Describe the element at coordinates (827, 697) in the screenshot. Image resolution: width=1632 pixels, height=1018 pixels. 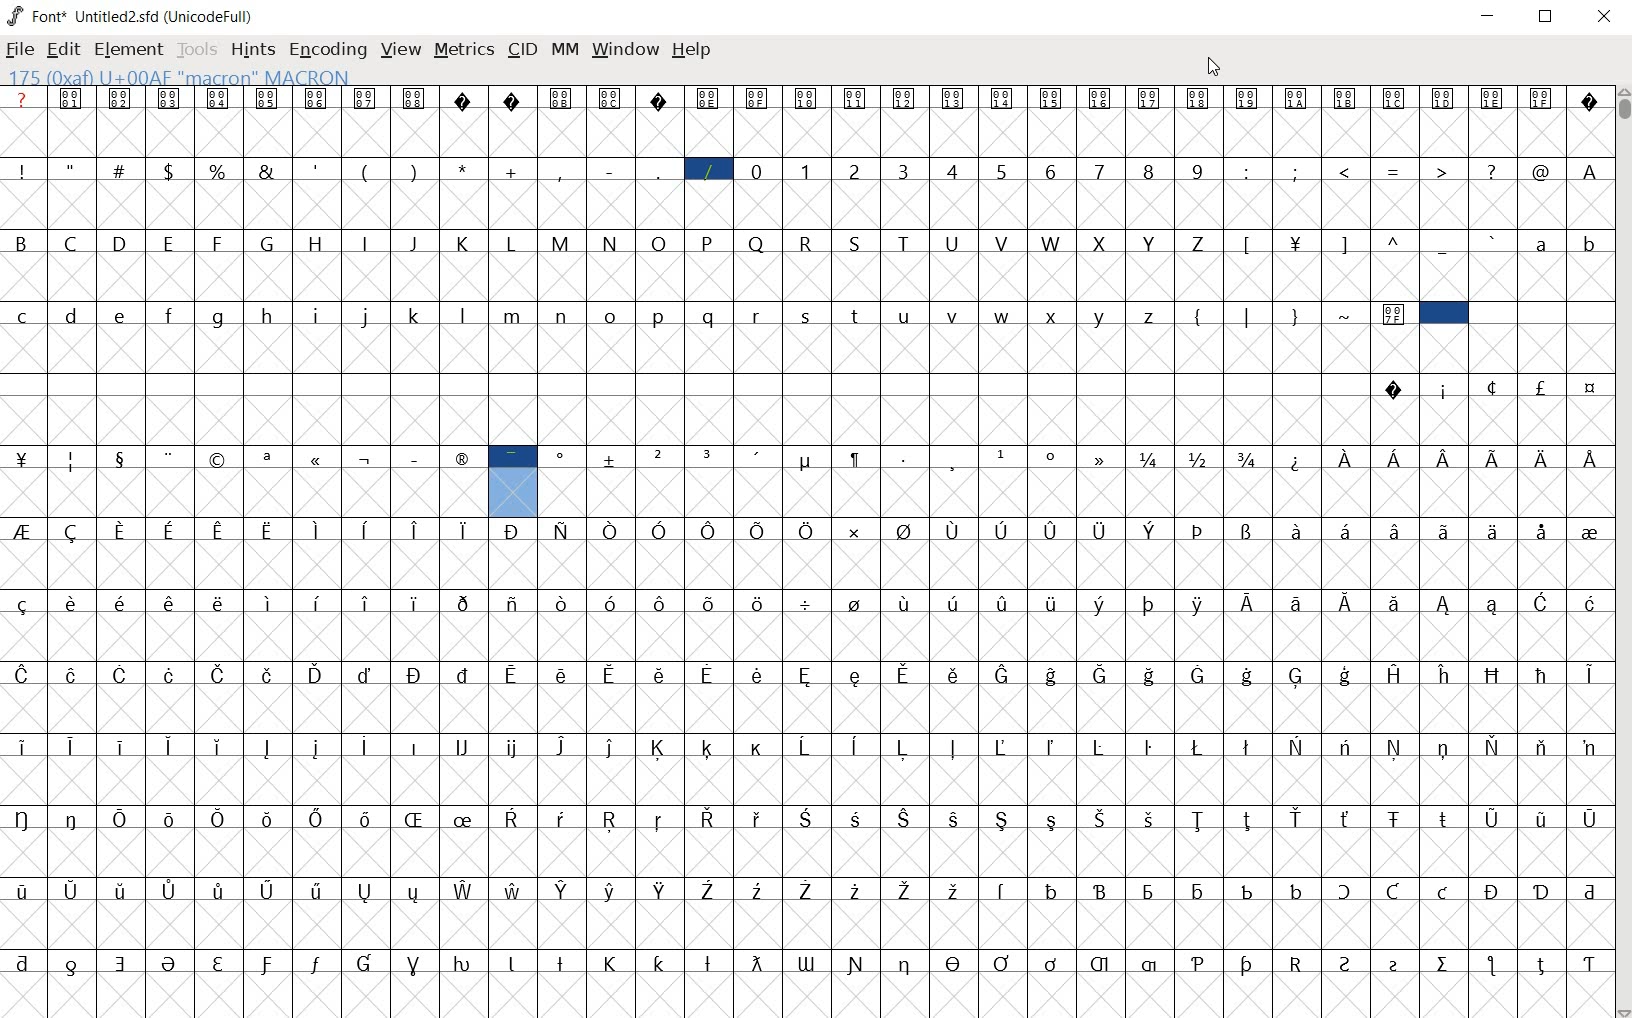
I see `accented characters` at that location.